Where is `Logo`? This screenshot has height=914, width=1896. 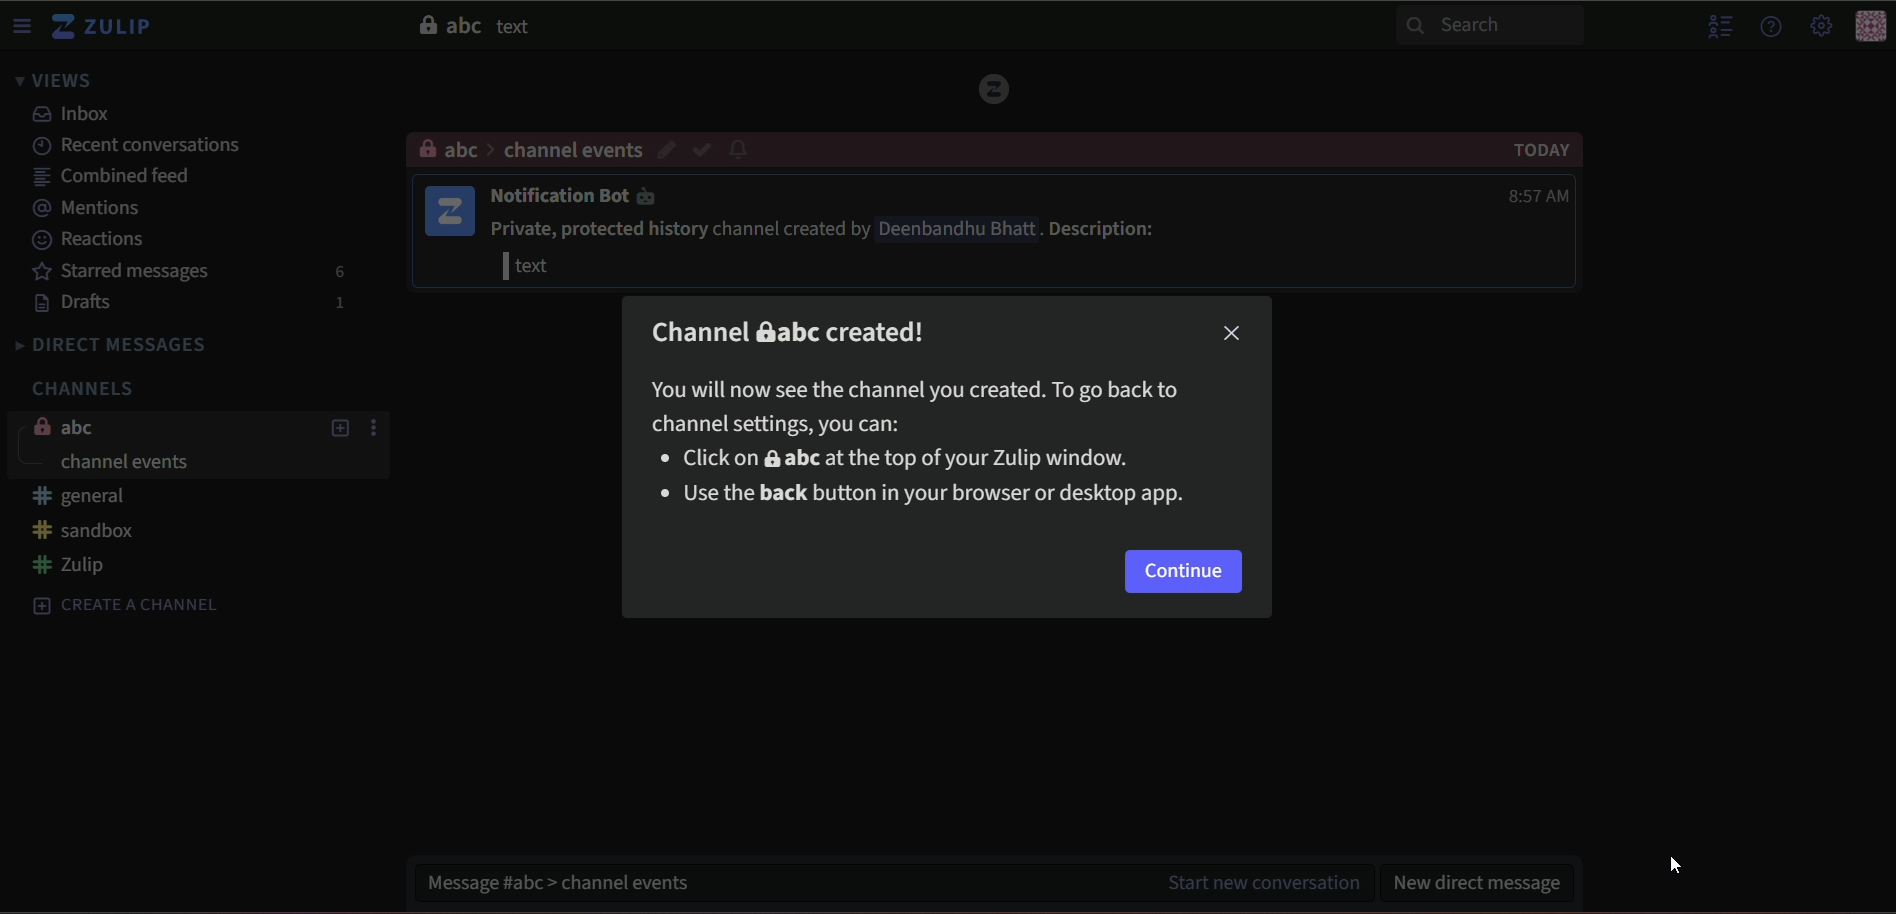 Logo is located at coordinates (994, 87).